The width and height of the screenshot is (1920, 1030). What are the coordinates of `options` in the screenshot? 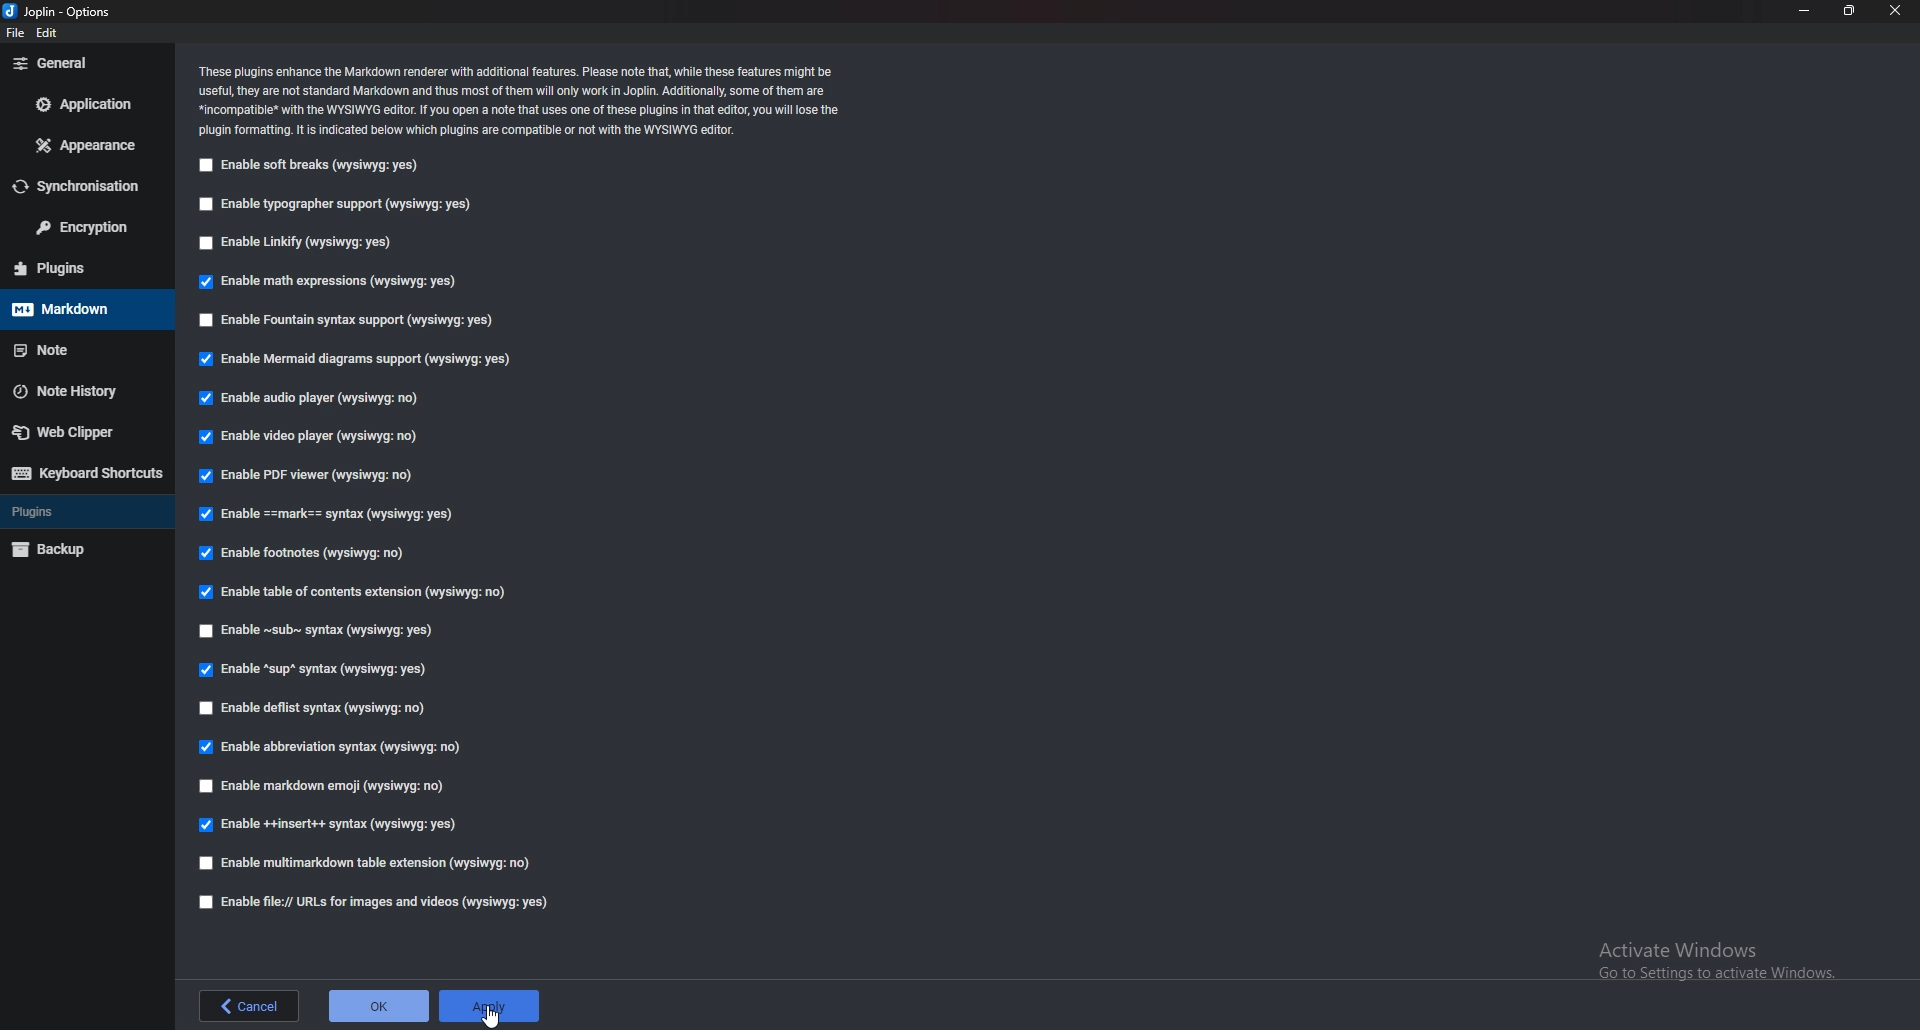 It's located at (65, 10).